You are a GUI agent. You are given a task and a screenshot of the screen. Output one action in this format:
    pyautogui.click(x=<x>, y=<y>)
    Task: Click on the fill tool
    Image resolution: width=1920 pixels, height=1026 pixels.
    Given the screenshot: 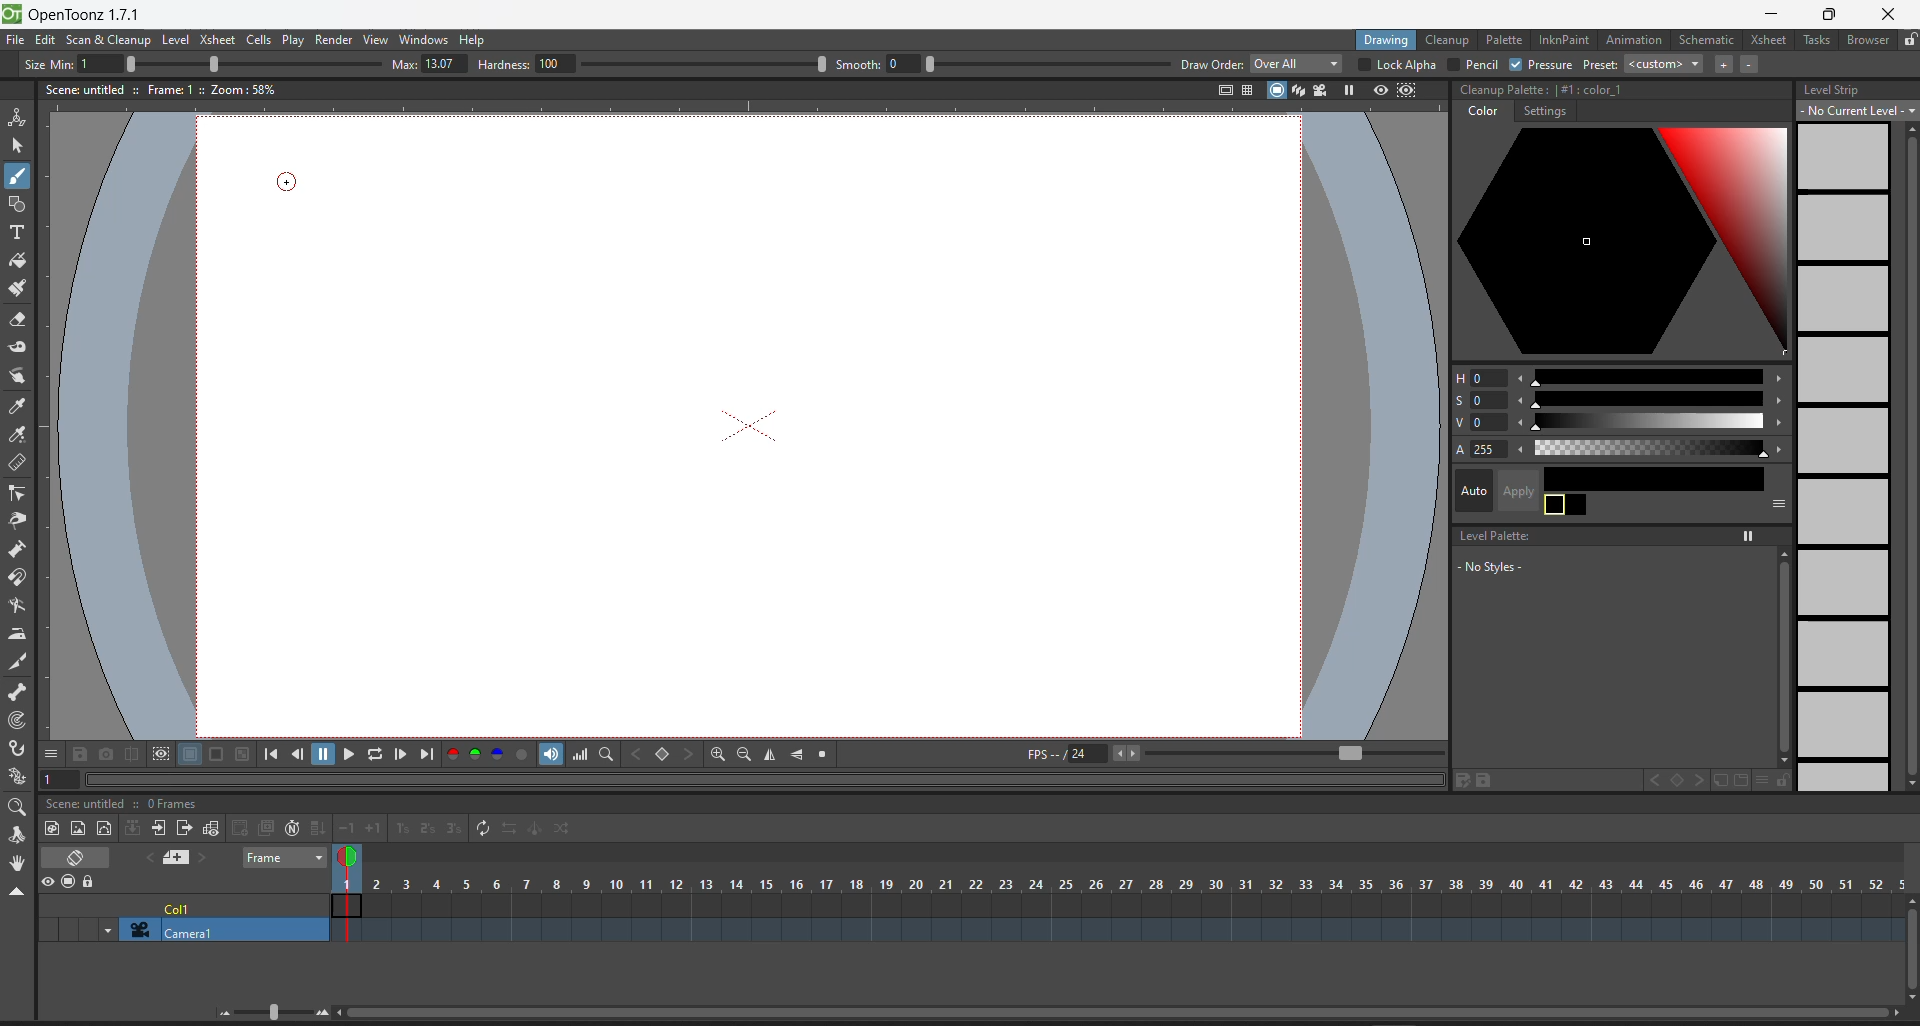 What is the action you would take?
    pyautogui.click(x=18, y=259)
    